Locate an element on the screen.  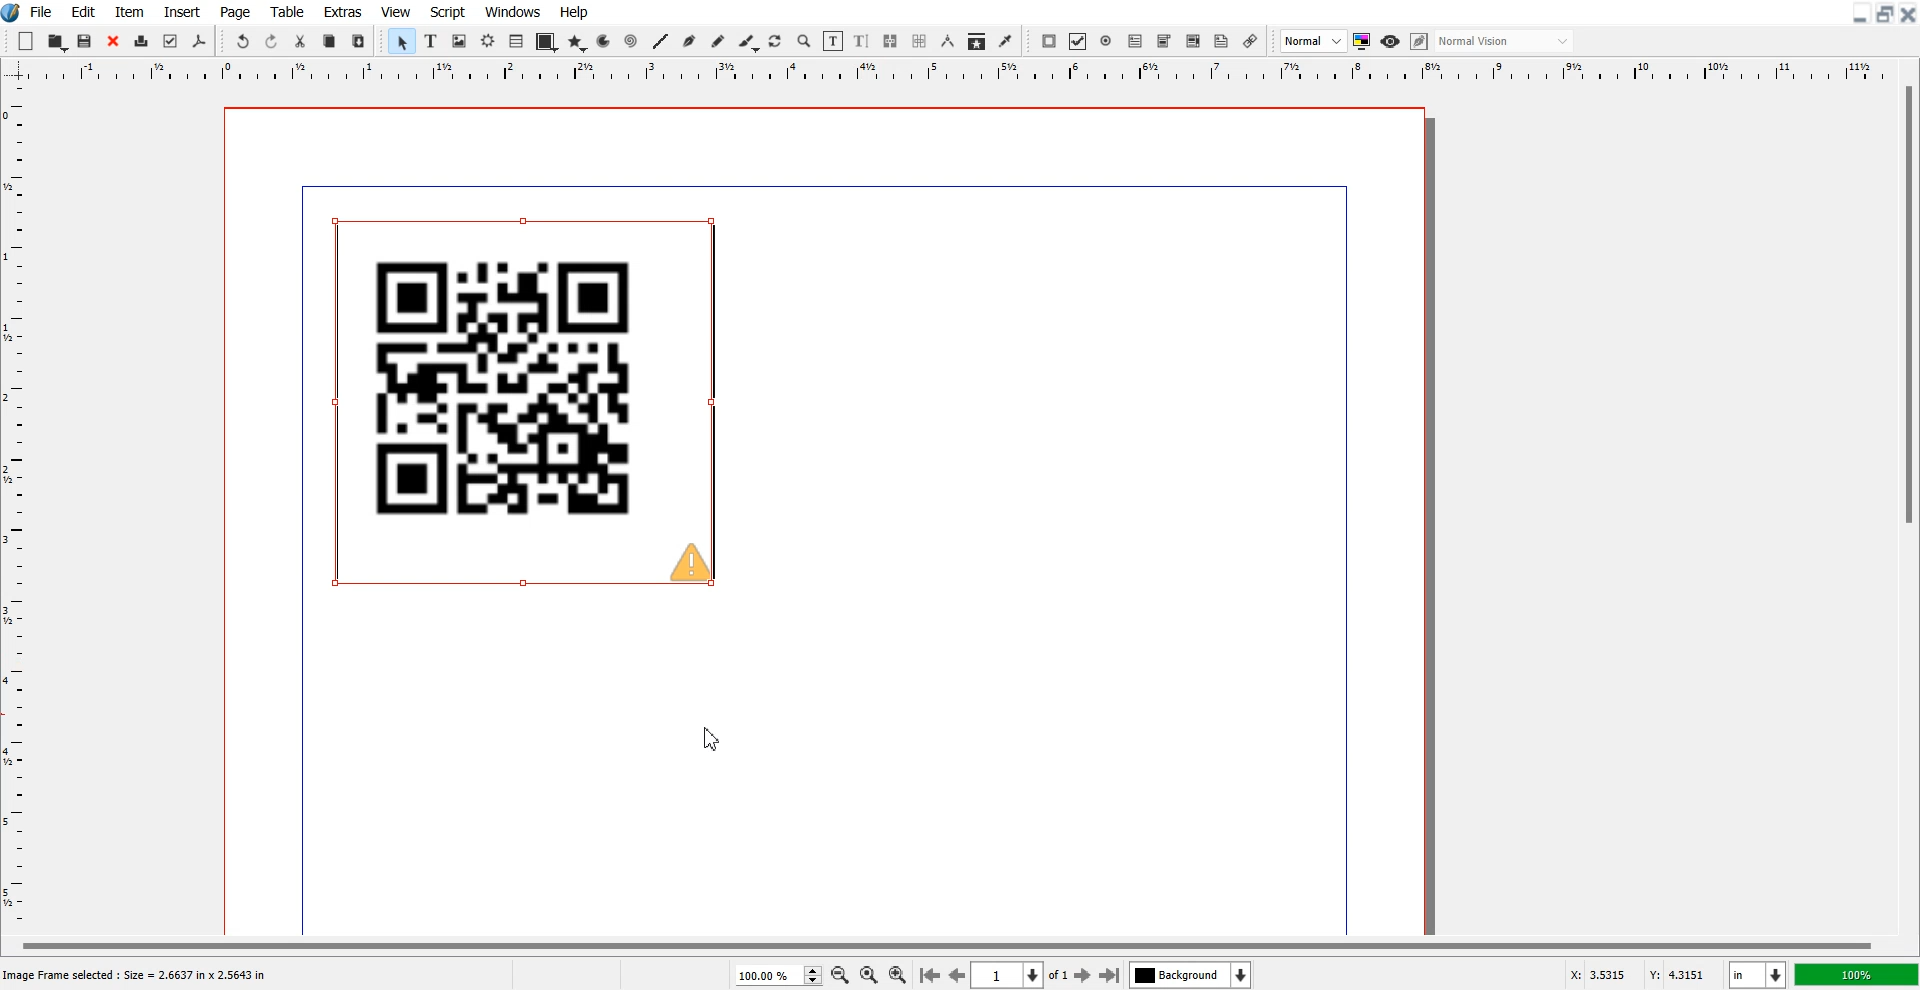
Close is located at coordinates (113, 41).